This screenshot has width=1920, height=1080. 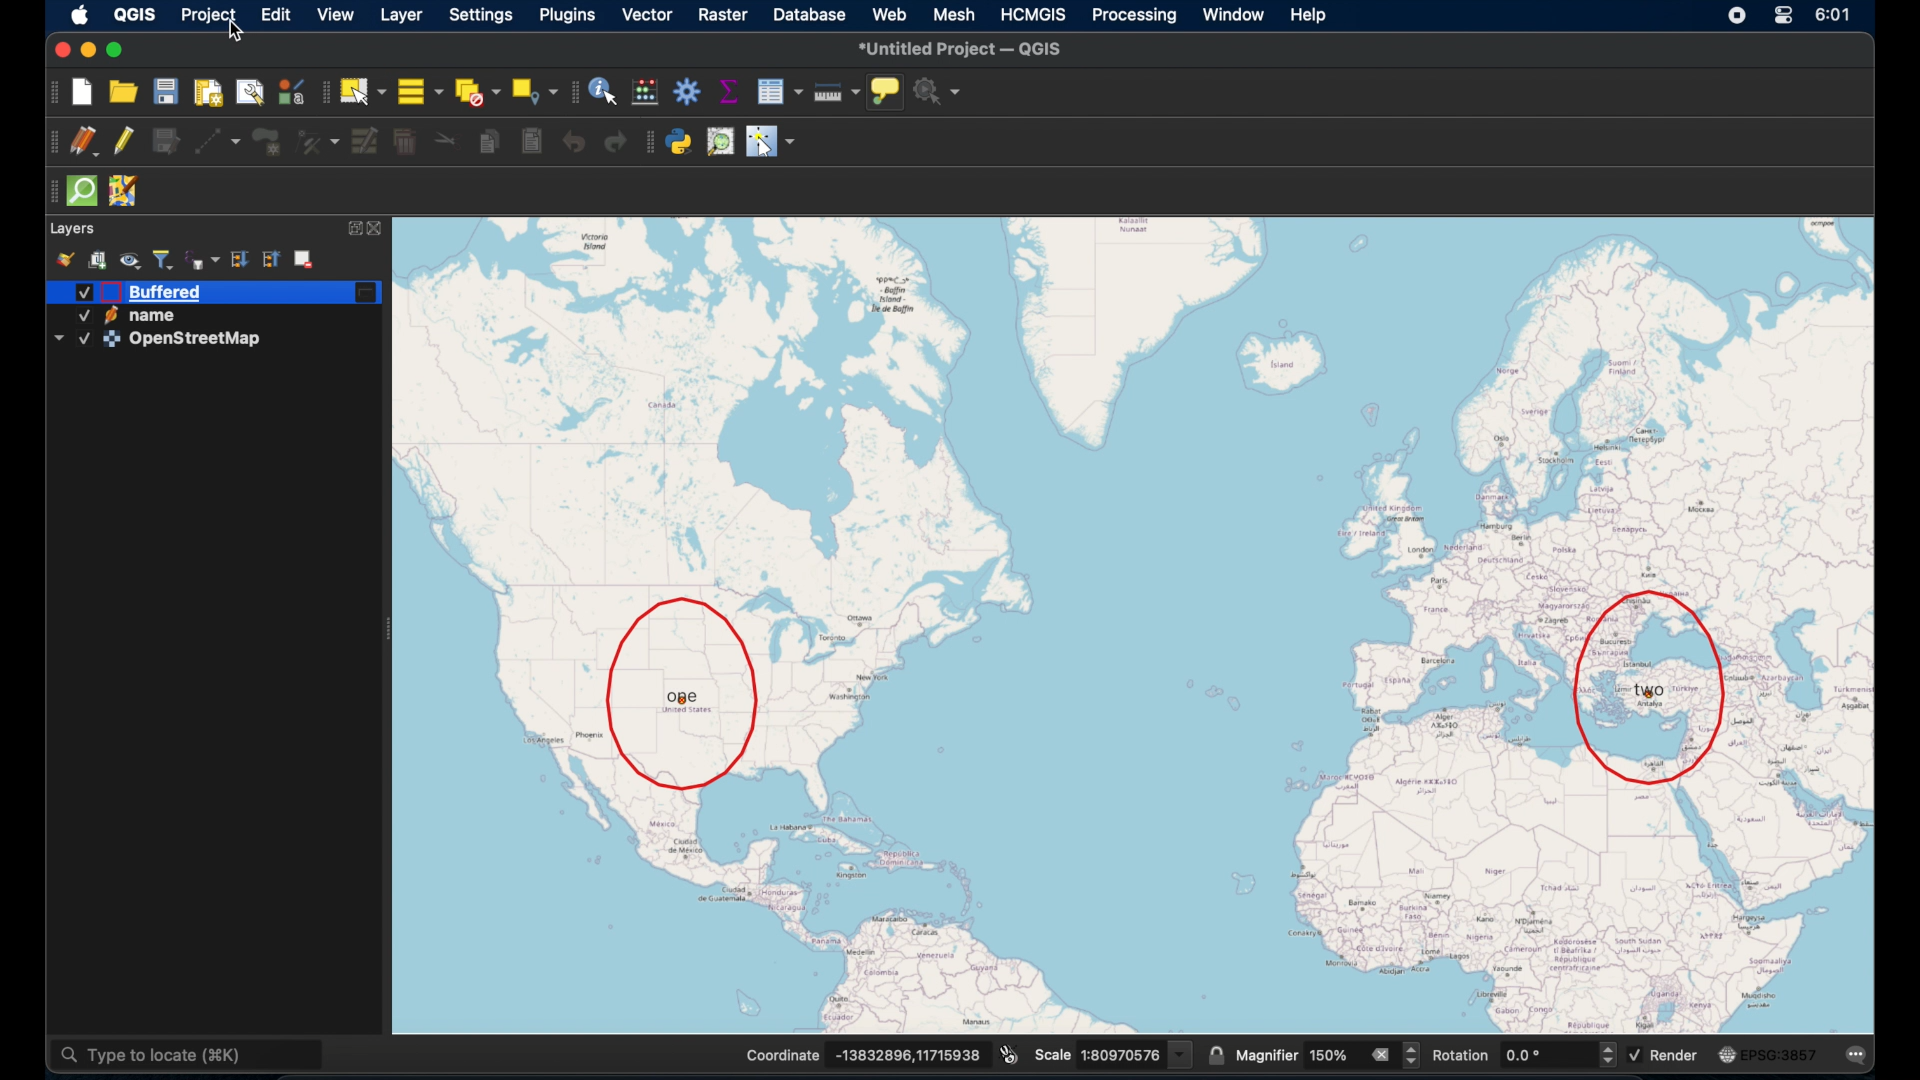 What do you see at coordinates (1736, 14) in the screenshot?
I see `control center` at bounding box center [1736, 14].